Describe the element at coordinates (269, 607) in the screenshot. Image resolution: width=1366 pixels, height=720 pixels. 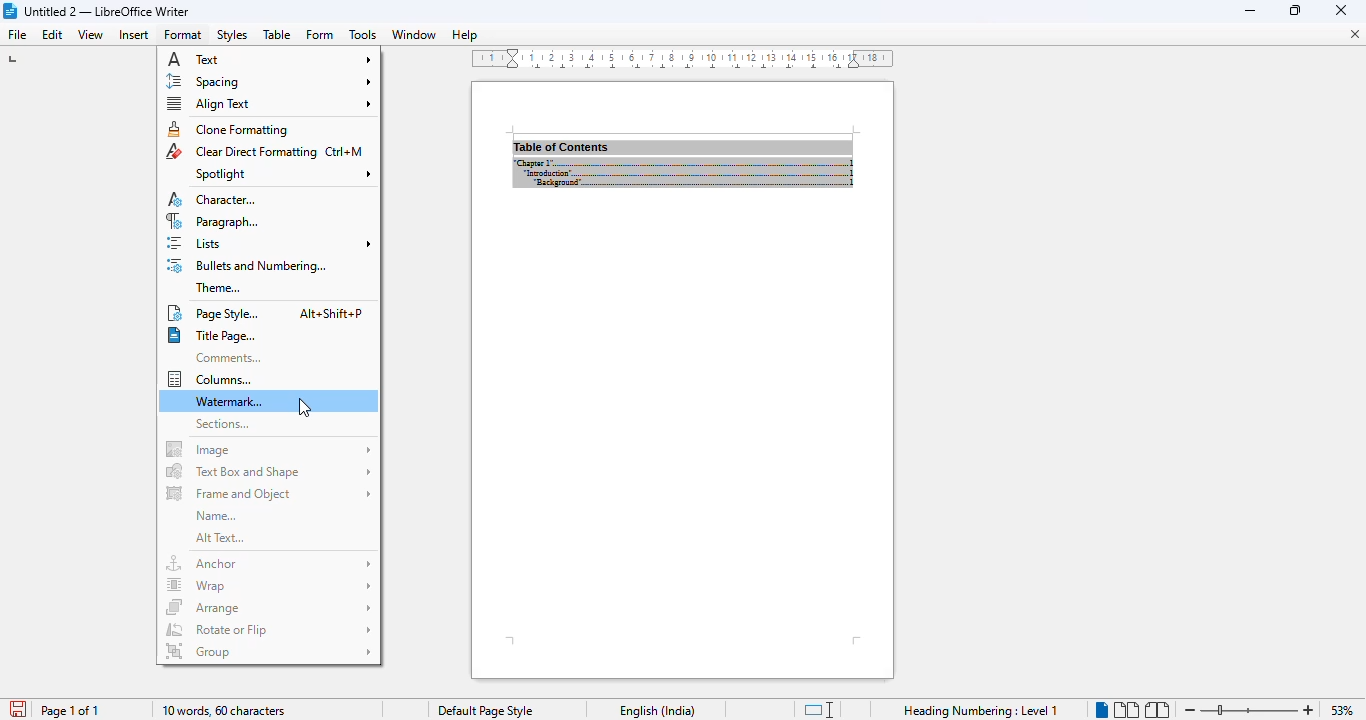
I see `arrange` at that location.